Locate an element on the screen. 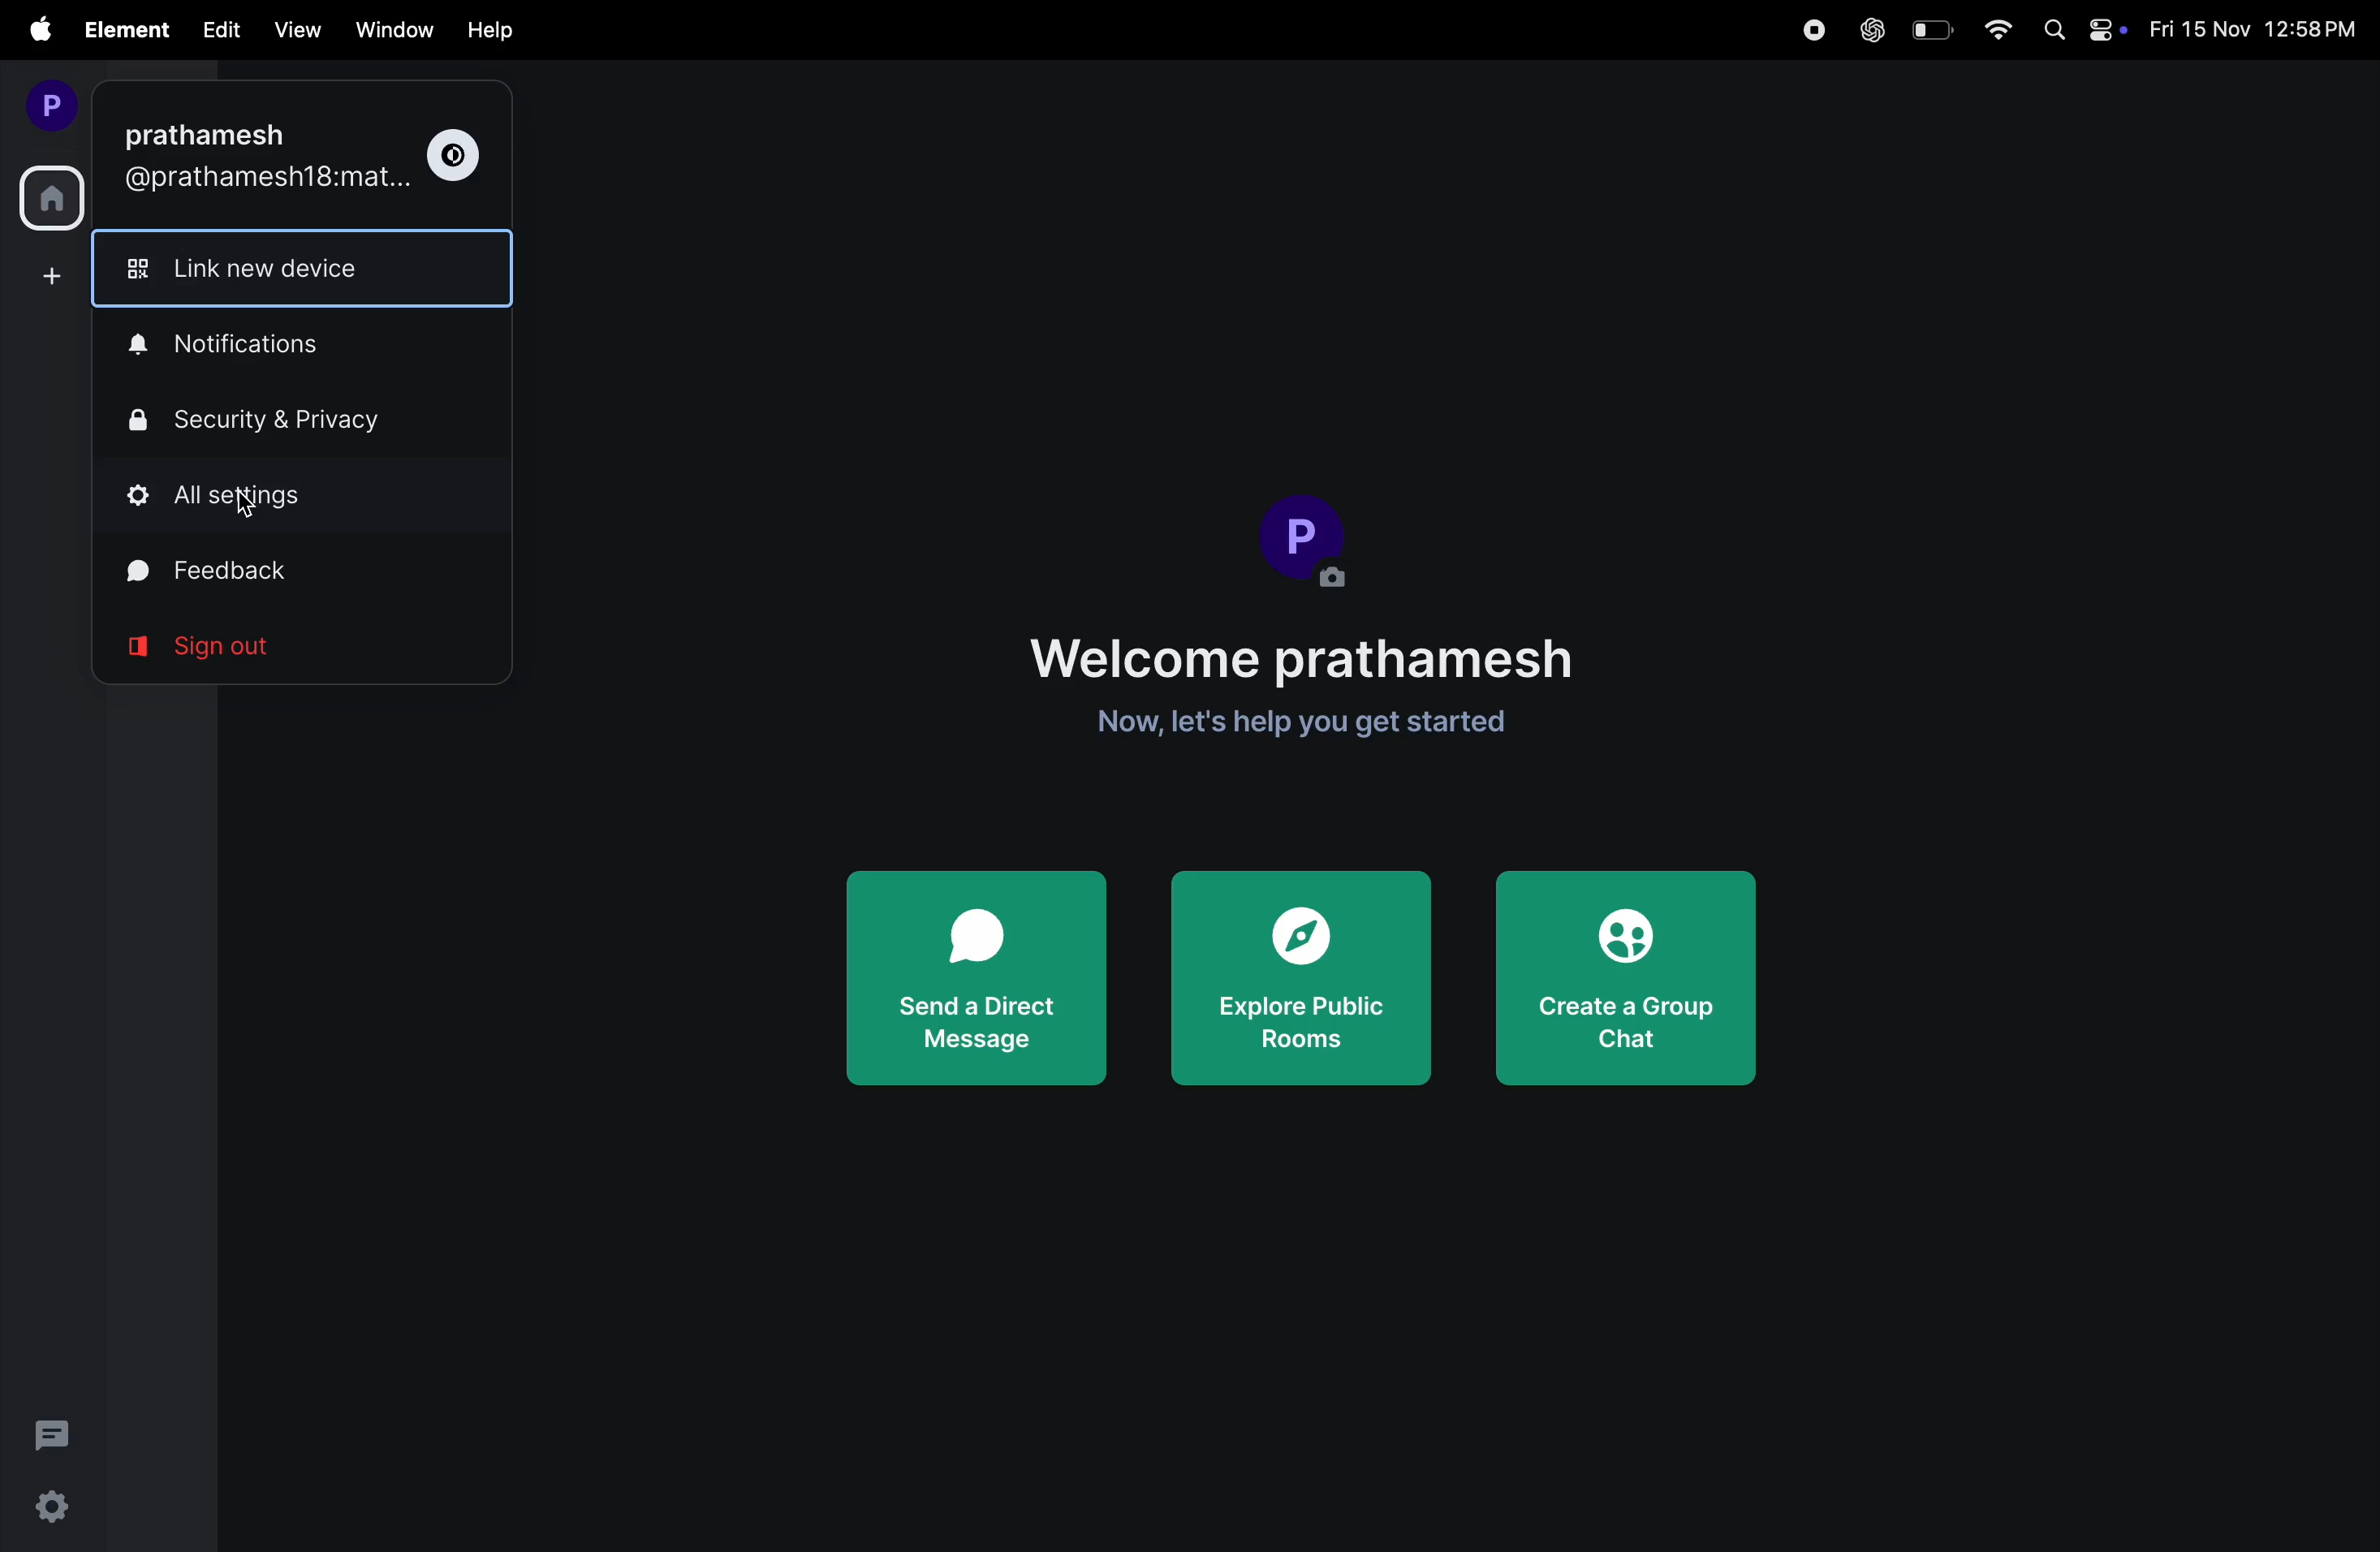 The height and width of the screenshot is (1552, 2380). view is located at coordinates (292, 30).